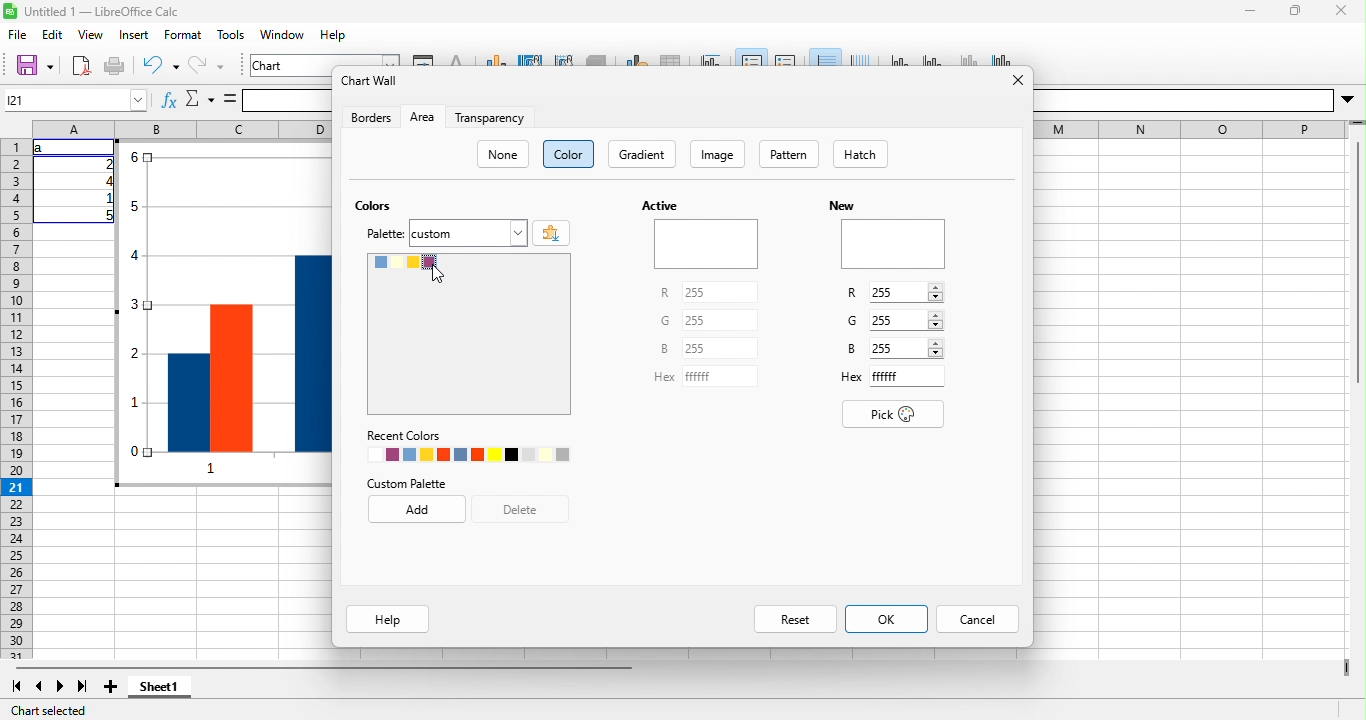  What do you see at coordinates (893, 414) in the screenshot?
I see `pick color` at bounding box center [893, 414].